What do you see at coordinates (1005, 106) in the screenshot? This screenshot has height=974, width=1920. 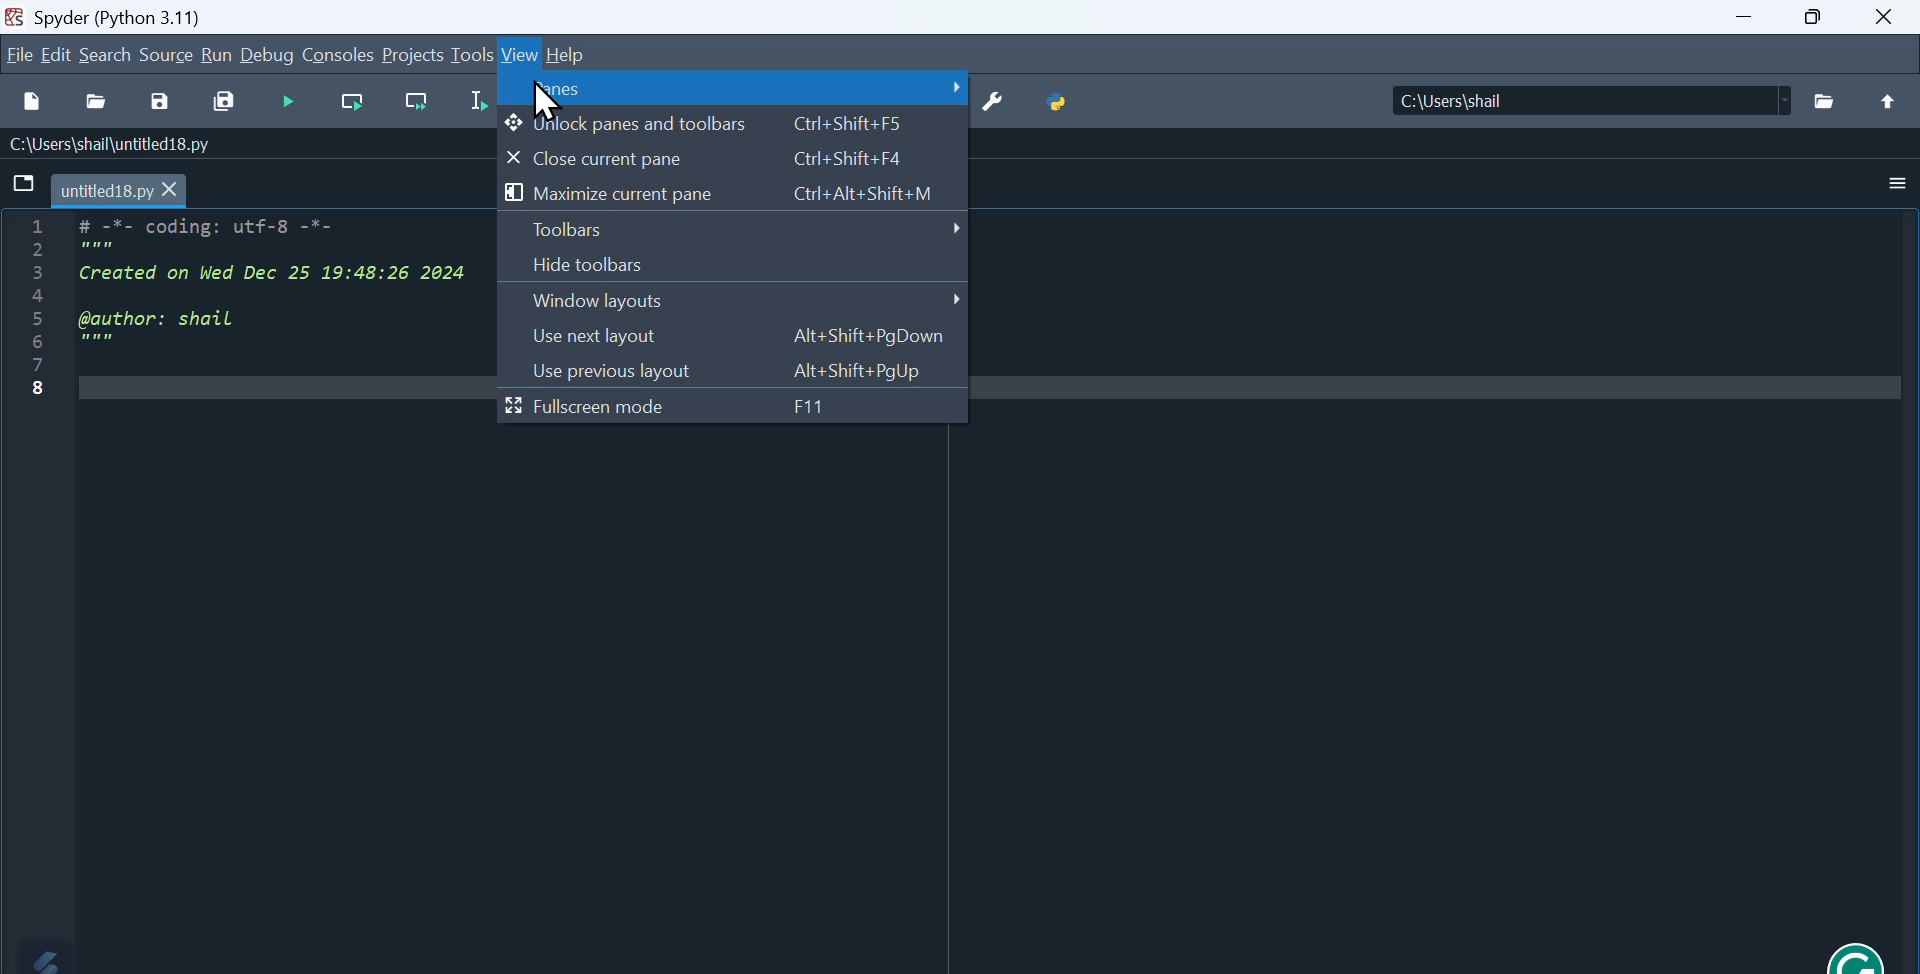 I see `Preferences` at bounding box center [1005, 106].